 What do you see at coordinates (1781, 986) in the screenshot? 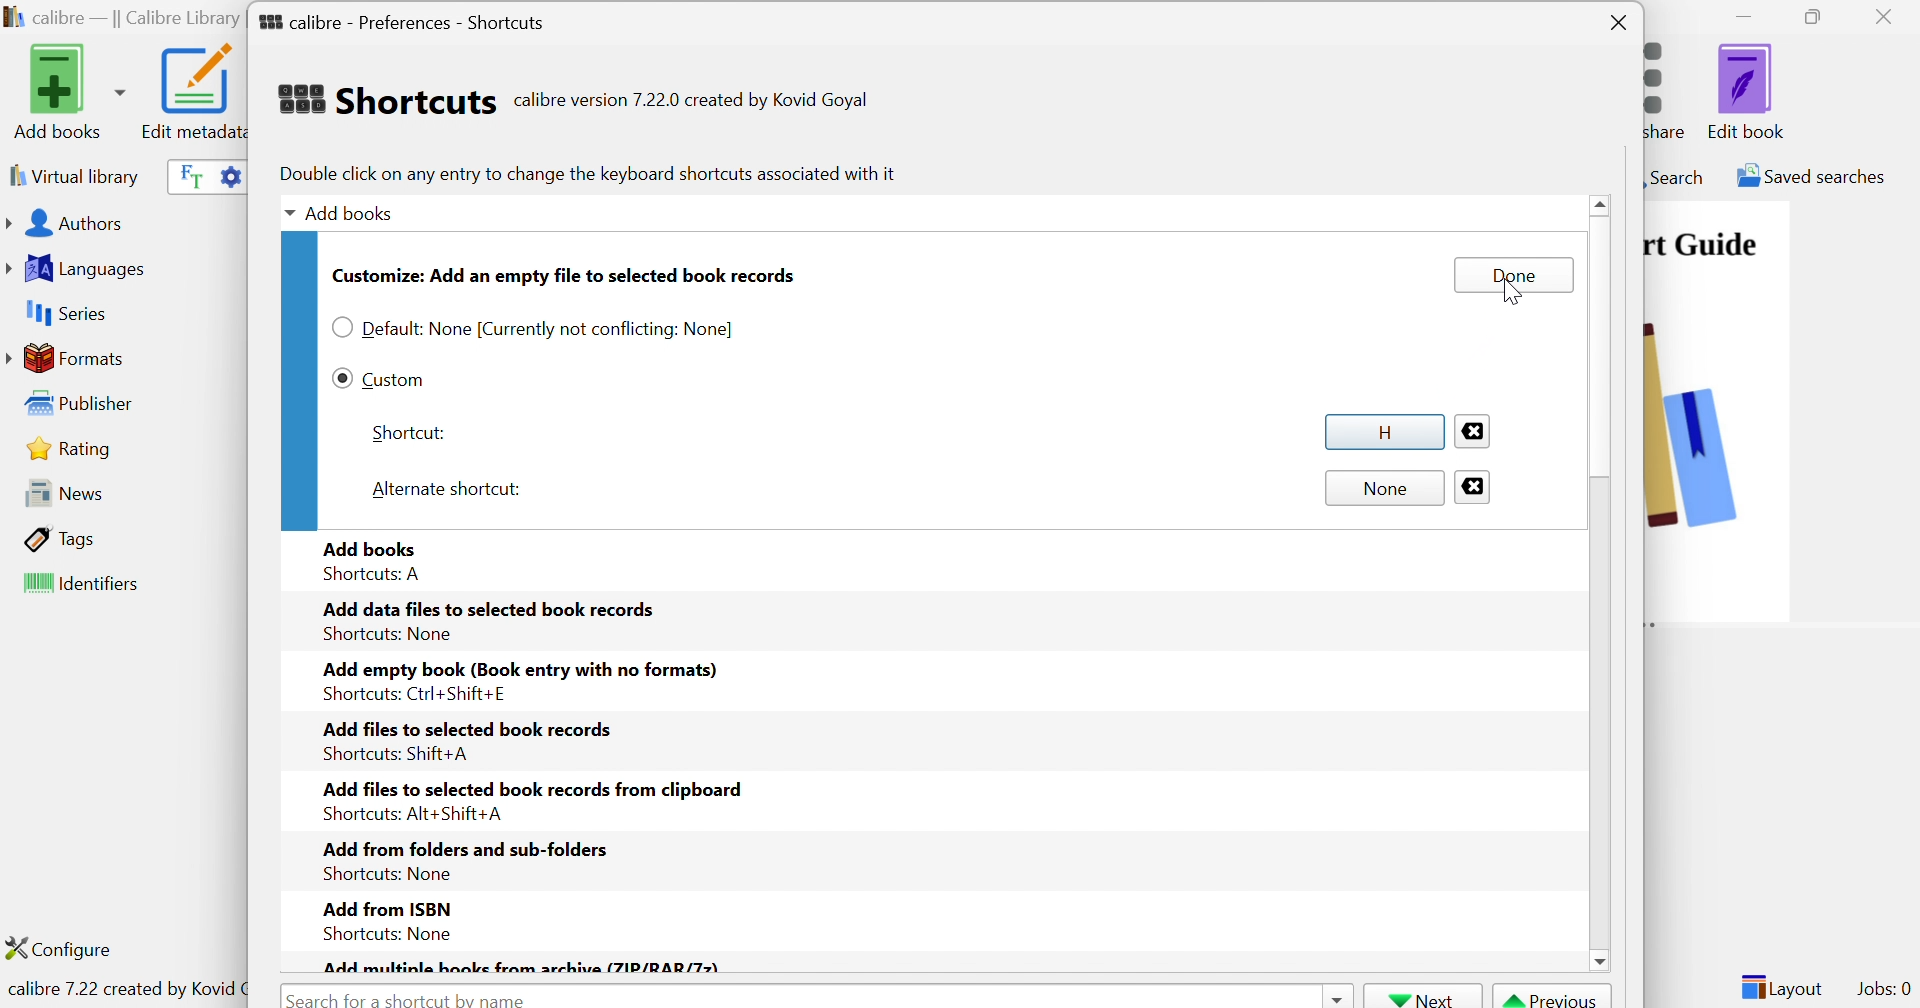
I see `Layout:0` at bounding box center [1781, 986].